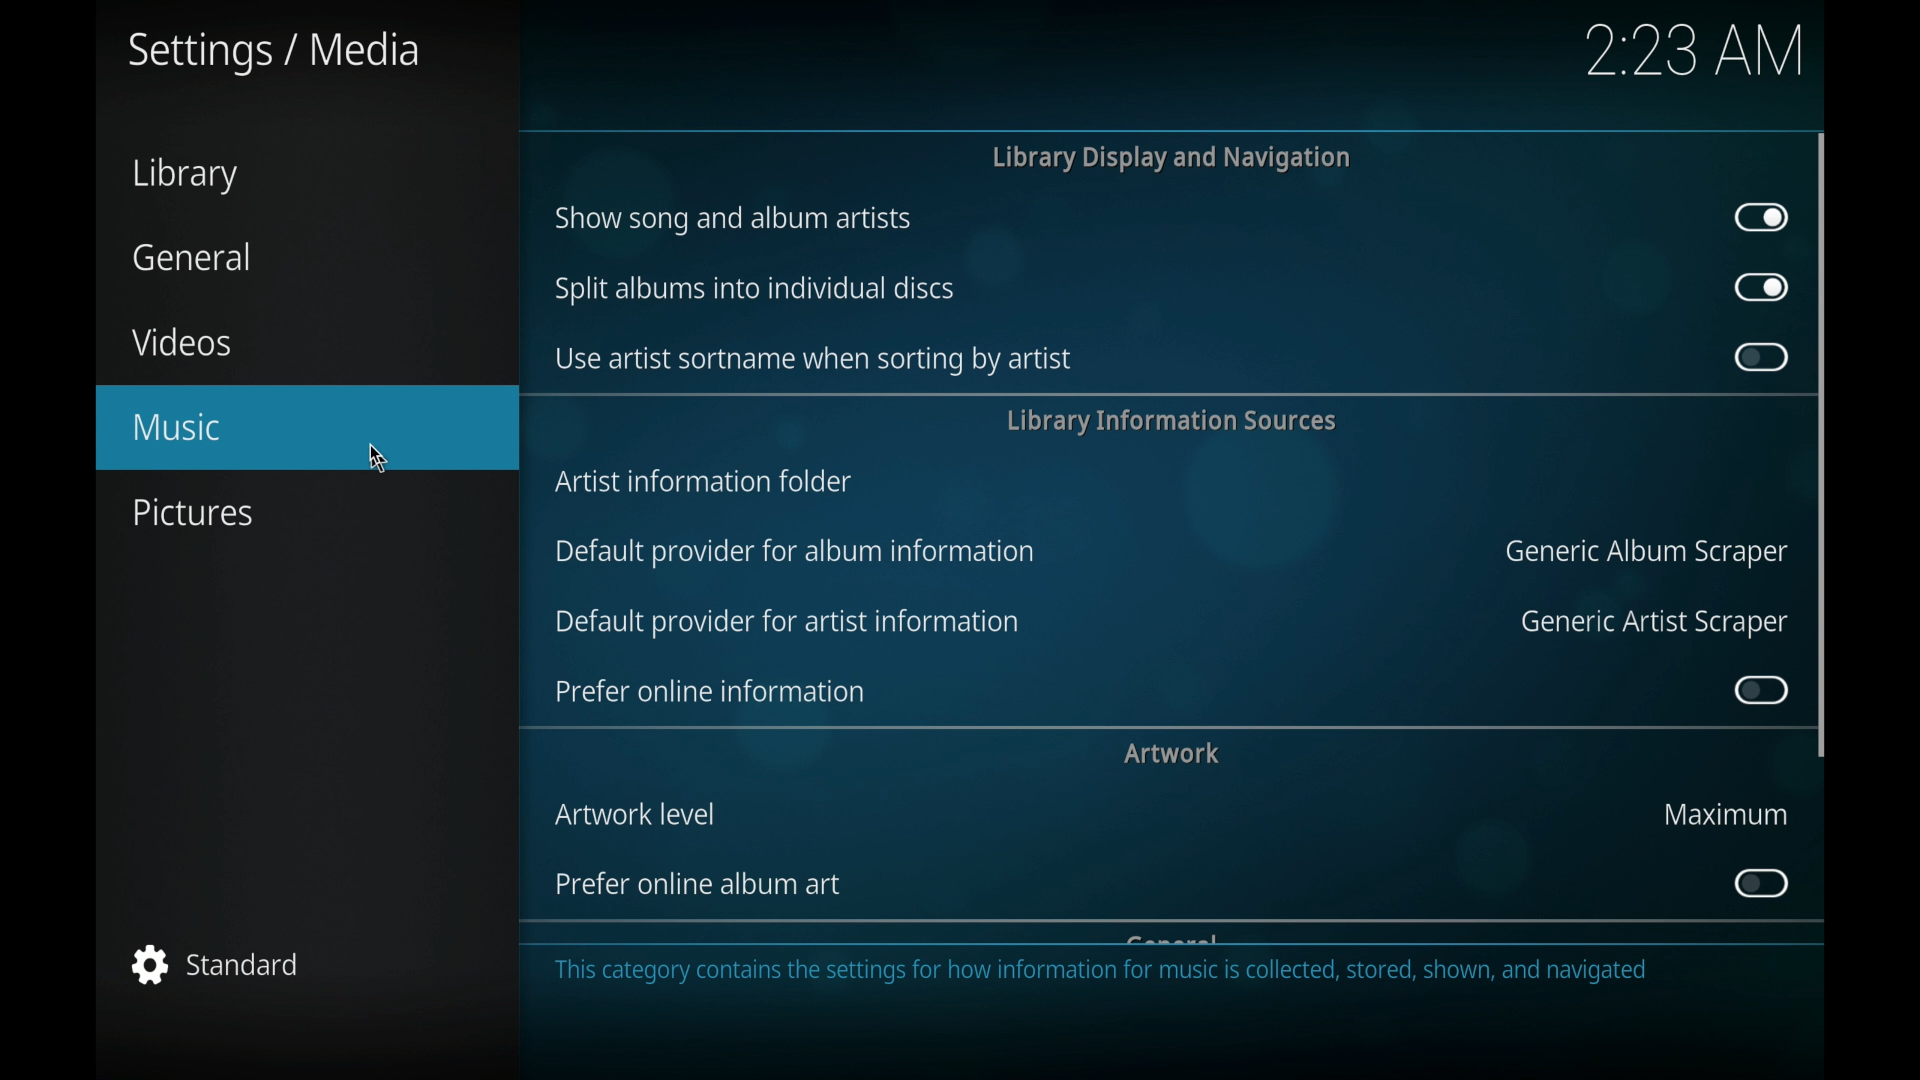 The width and height of the screenshot is (1920, 1080). Describe the element at coordinates (308, 426) in the screenshot. I see `music` at that location.